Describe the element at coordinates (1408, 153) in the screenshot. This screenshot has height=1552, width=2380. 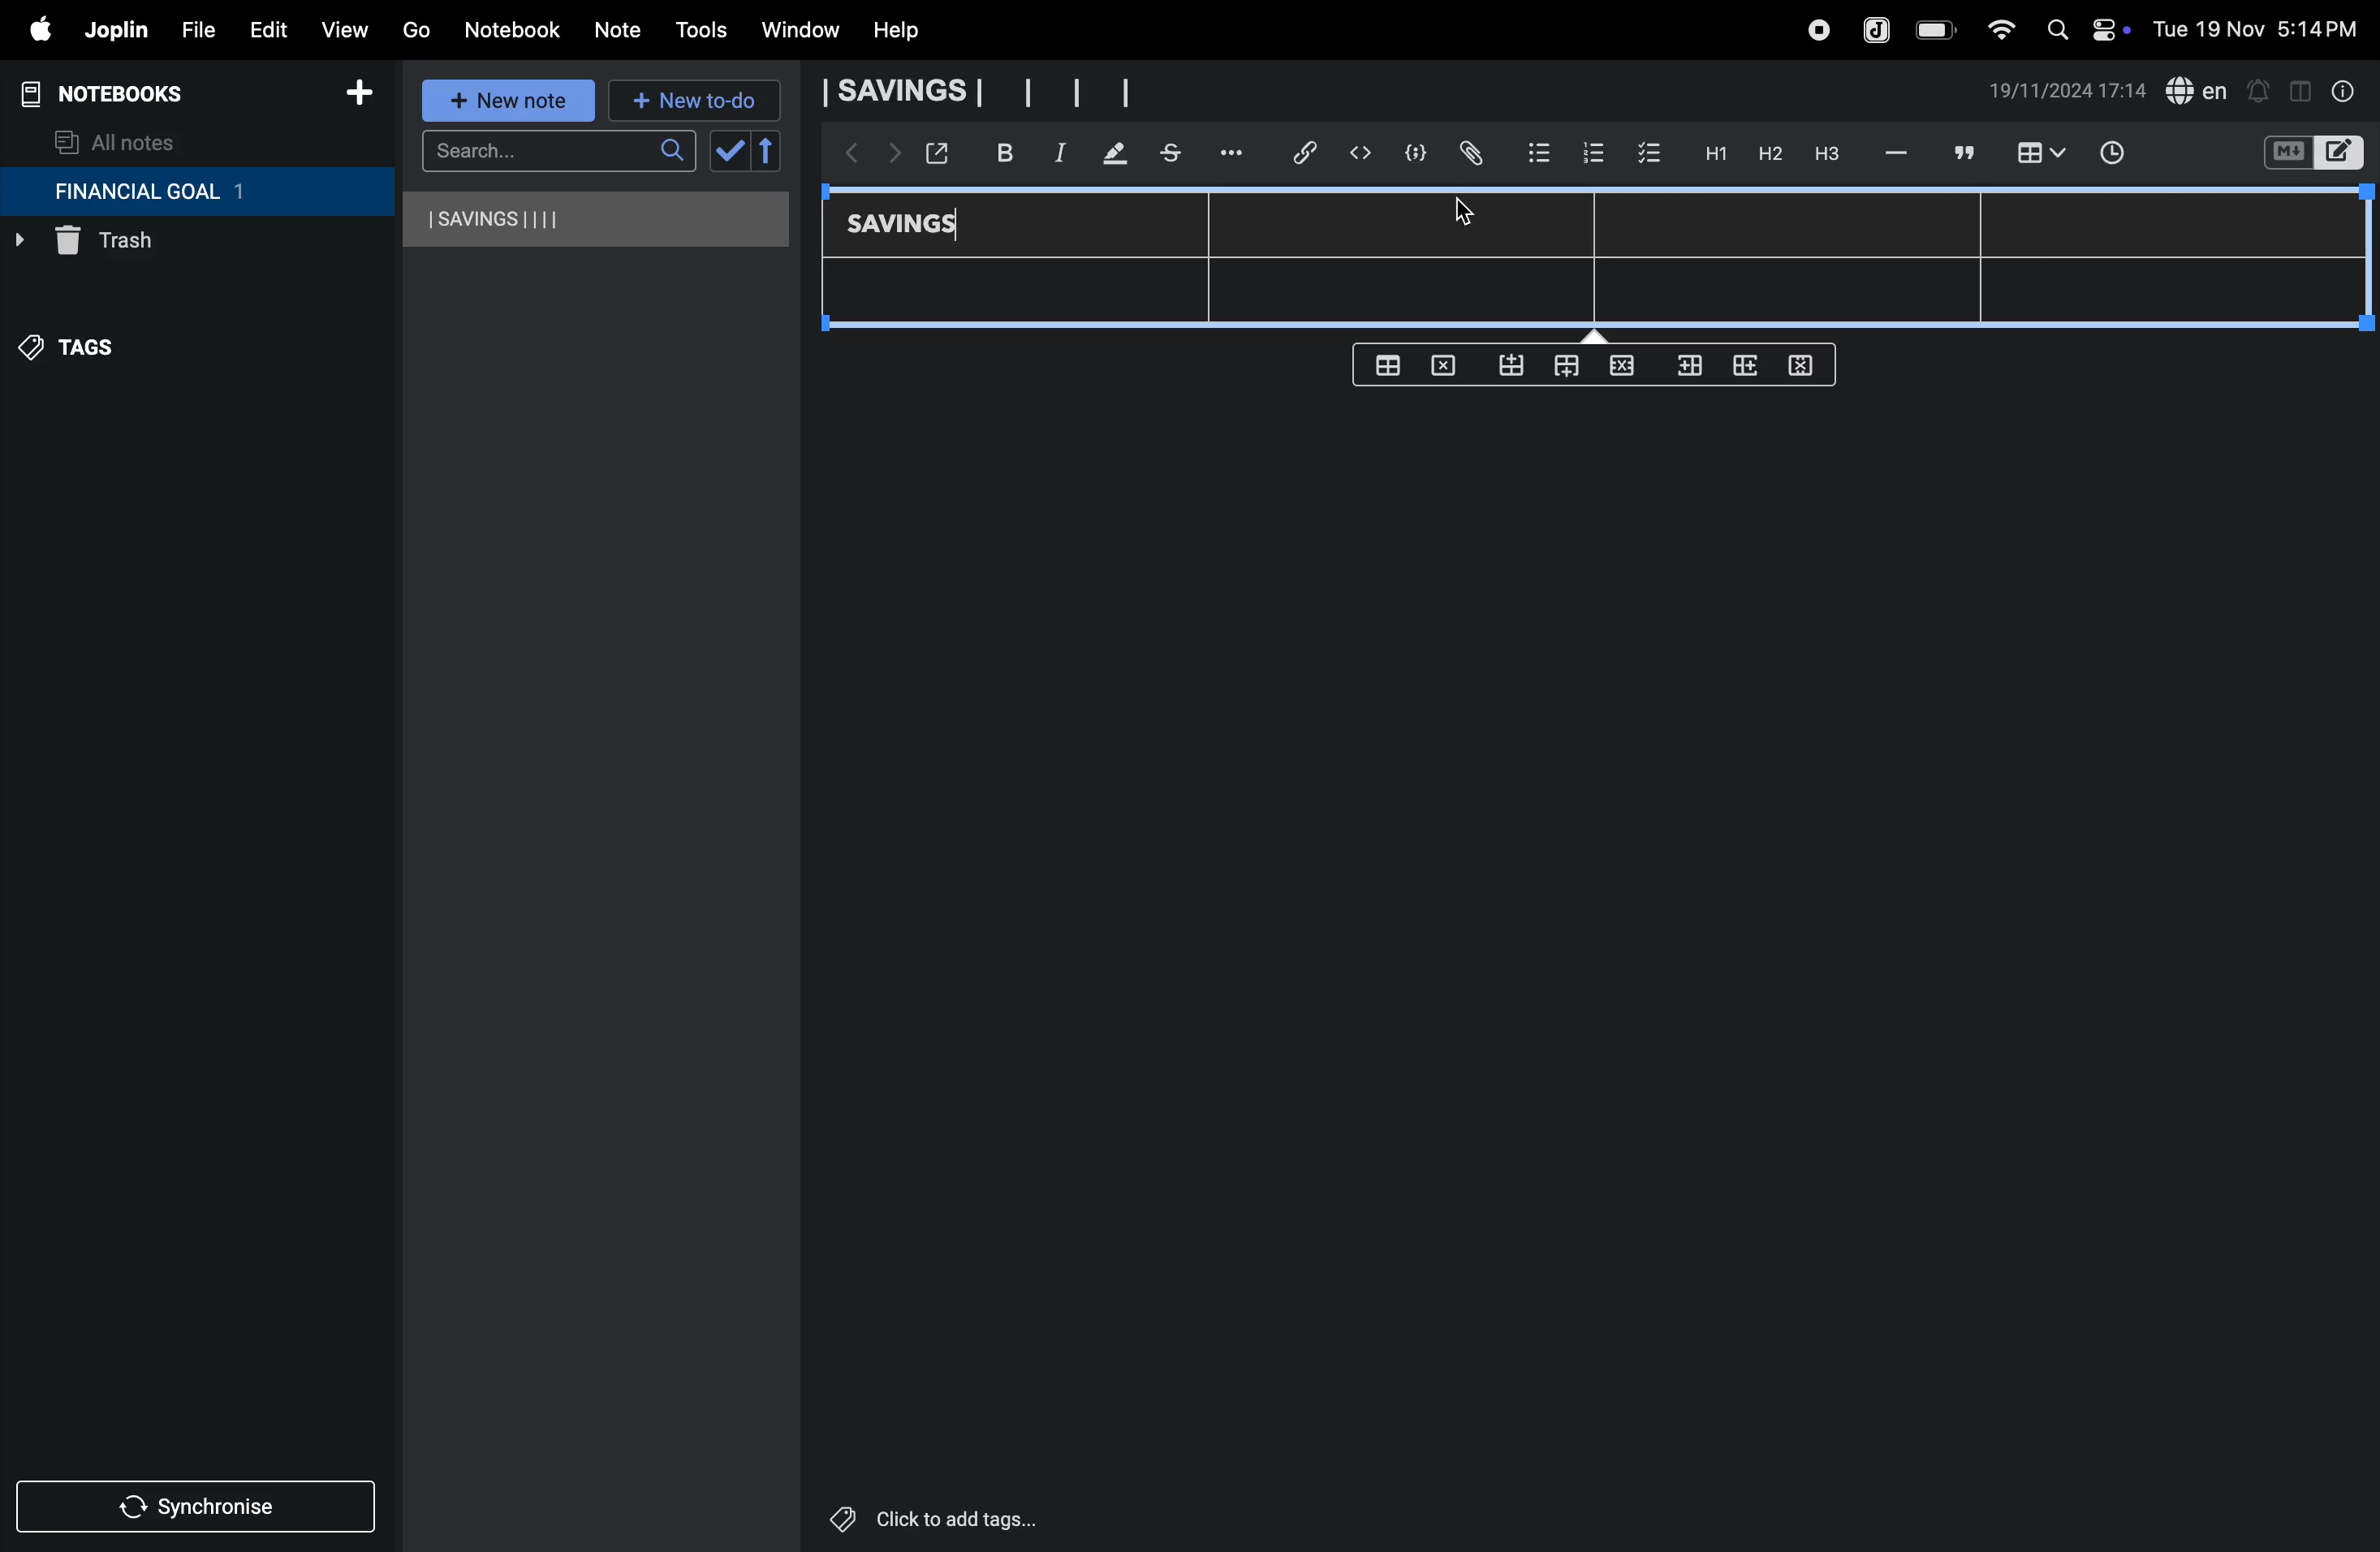
I see `code block` at that location.